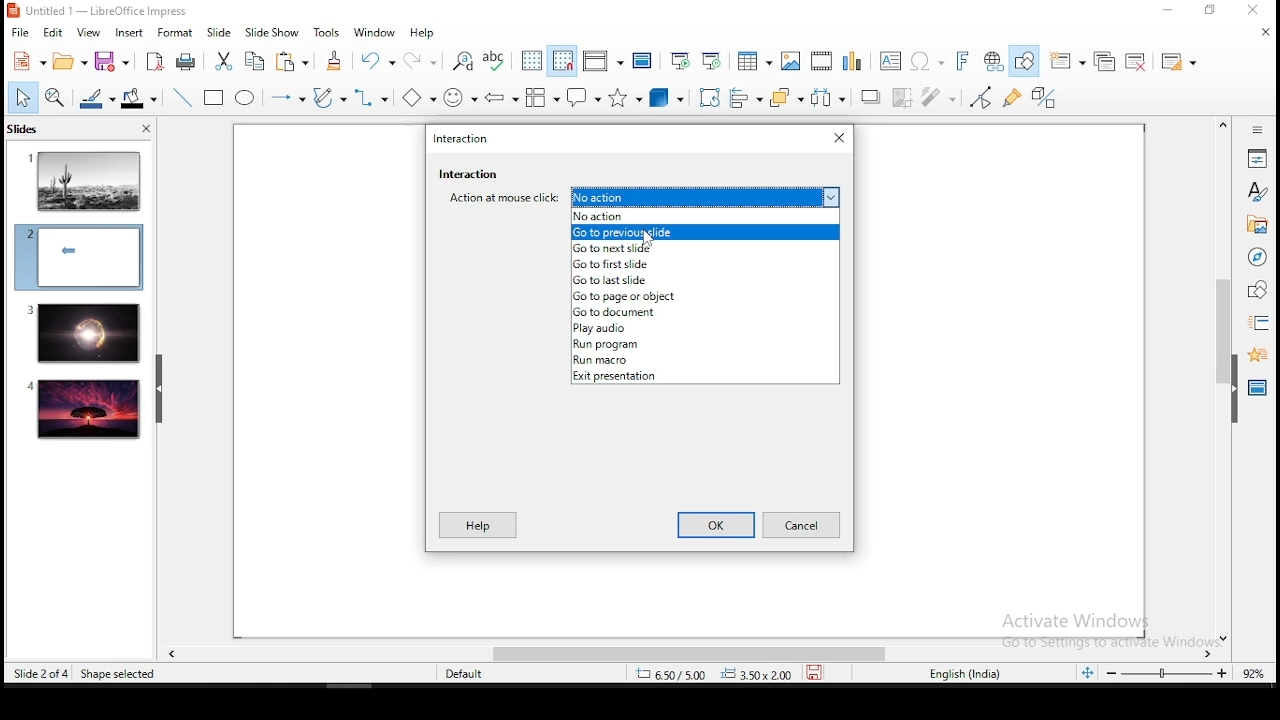 The width and height of the screenshot is (1280, 720). I want to click on connectors, so click(369, 98).